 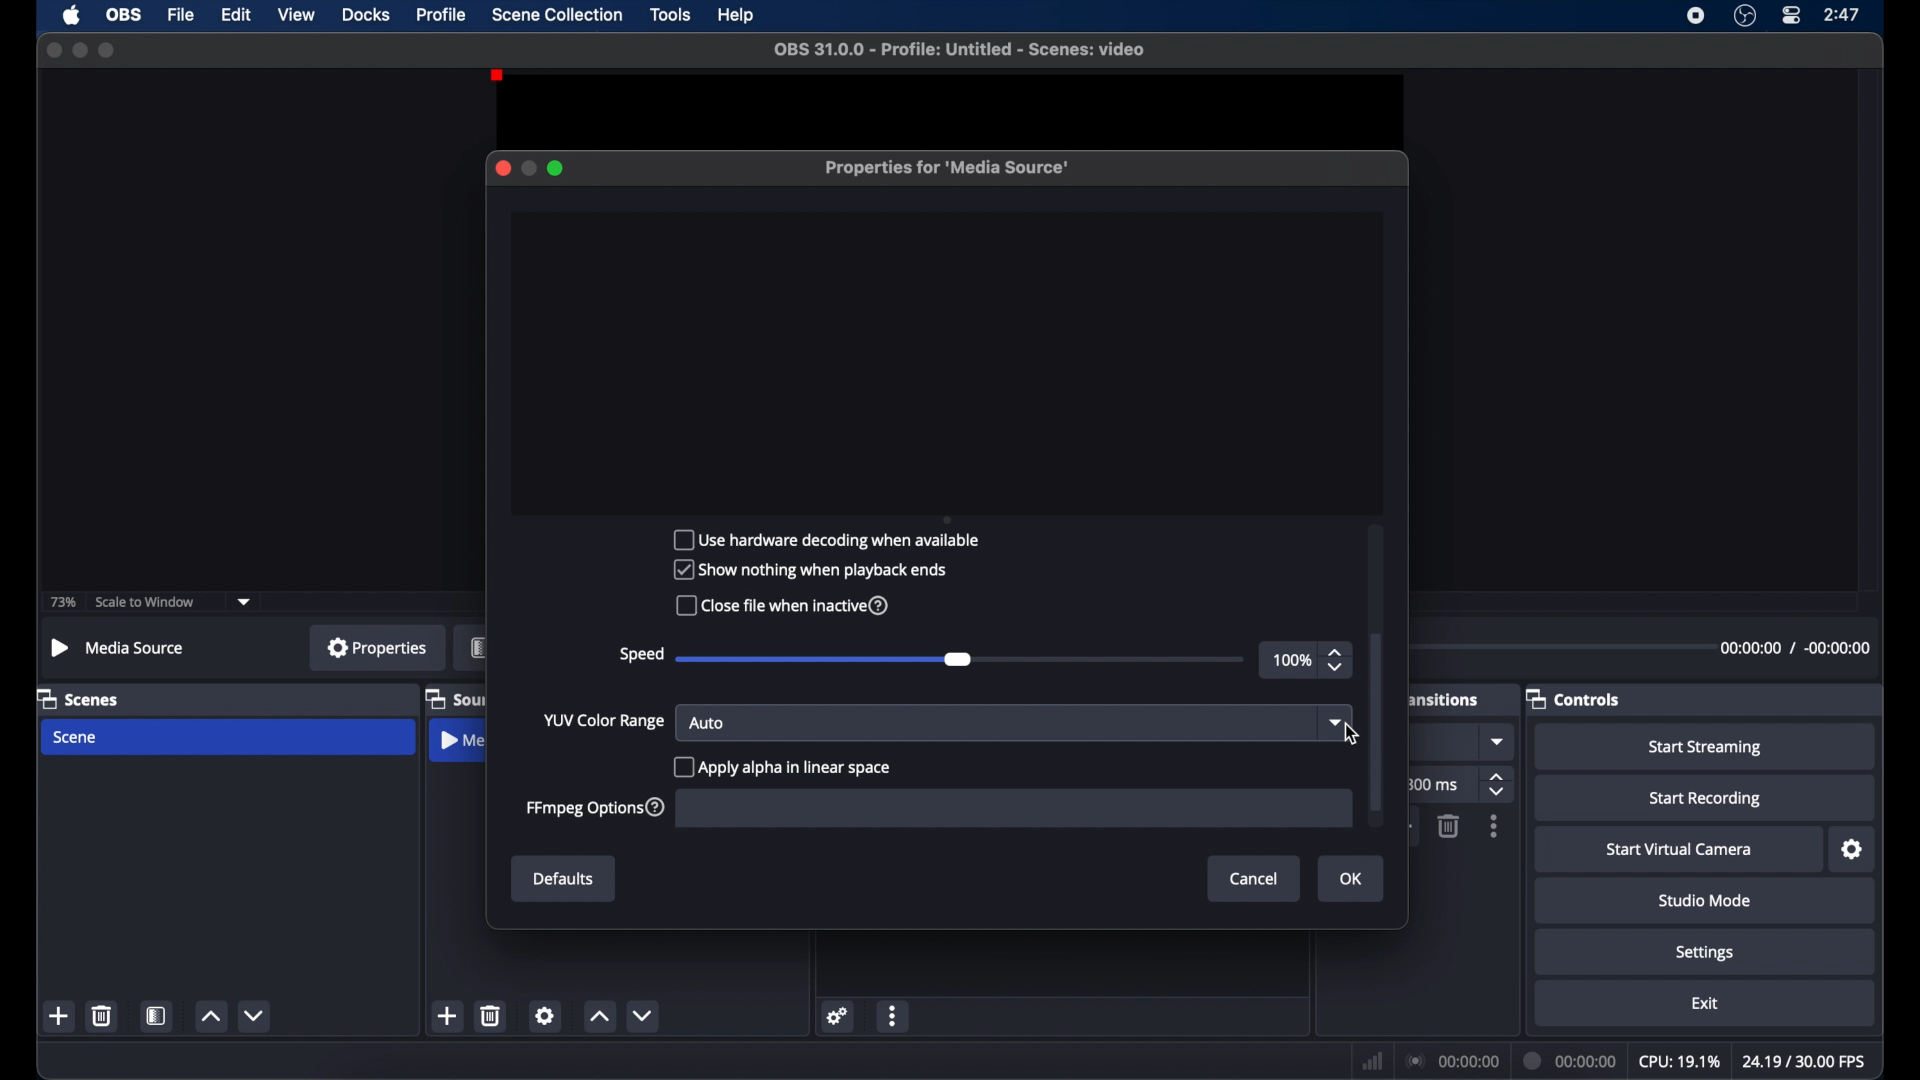 What do you see at coordinates (737, 16) in the screenshot?
I see `help` at bounding box center [737, 16].